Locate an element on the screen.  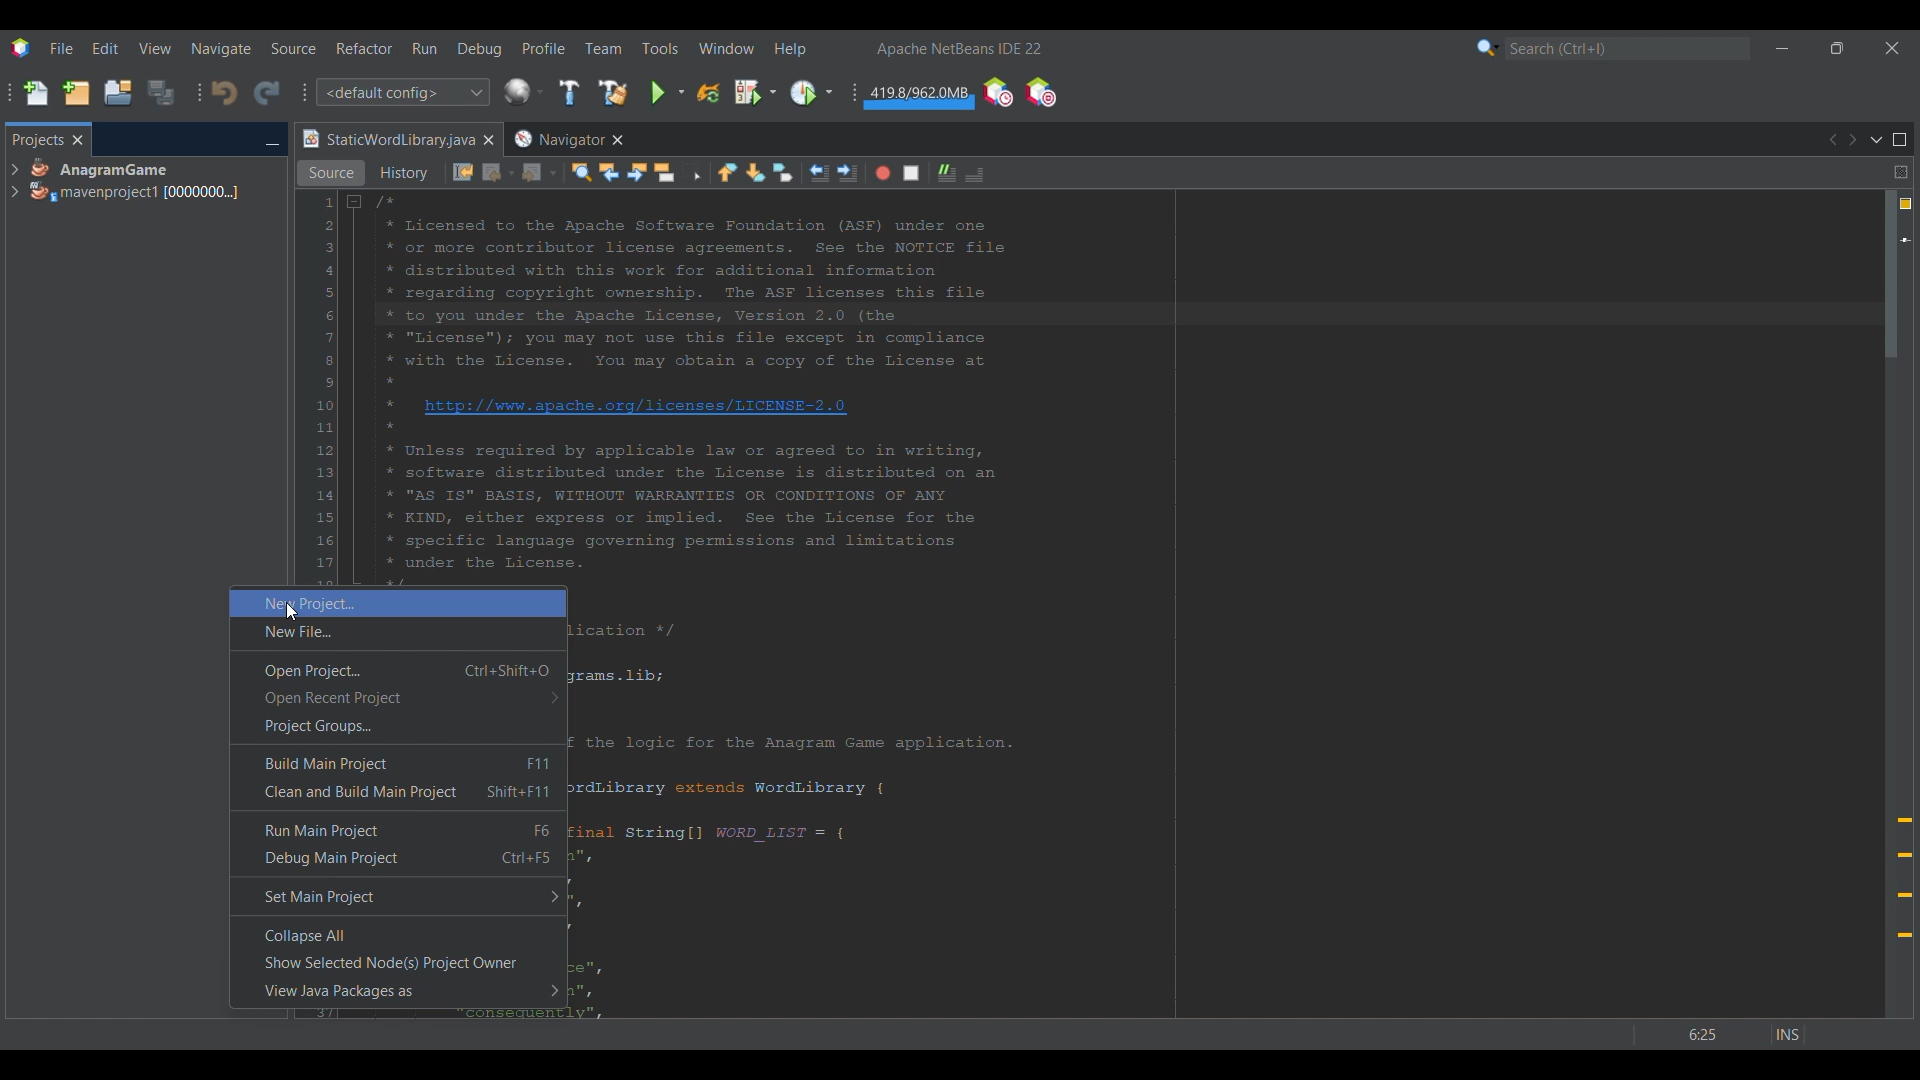
Close interface is located at coordinates (1892, 48).